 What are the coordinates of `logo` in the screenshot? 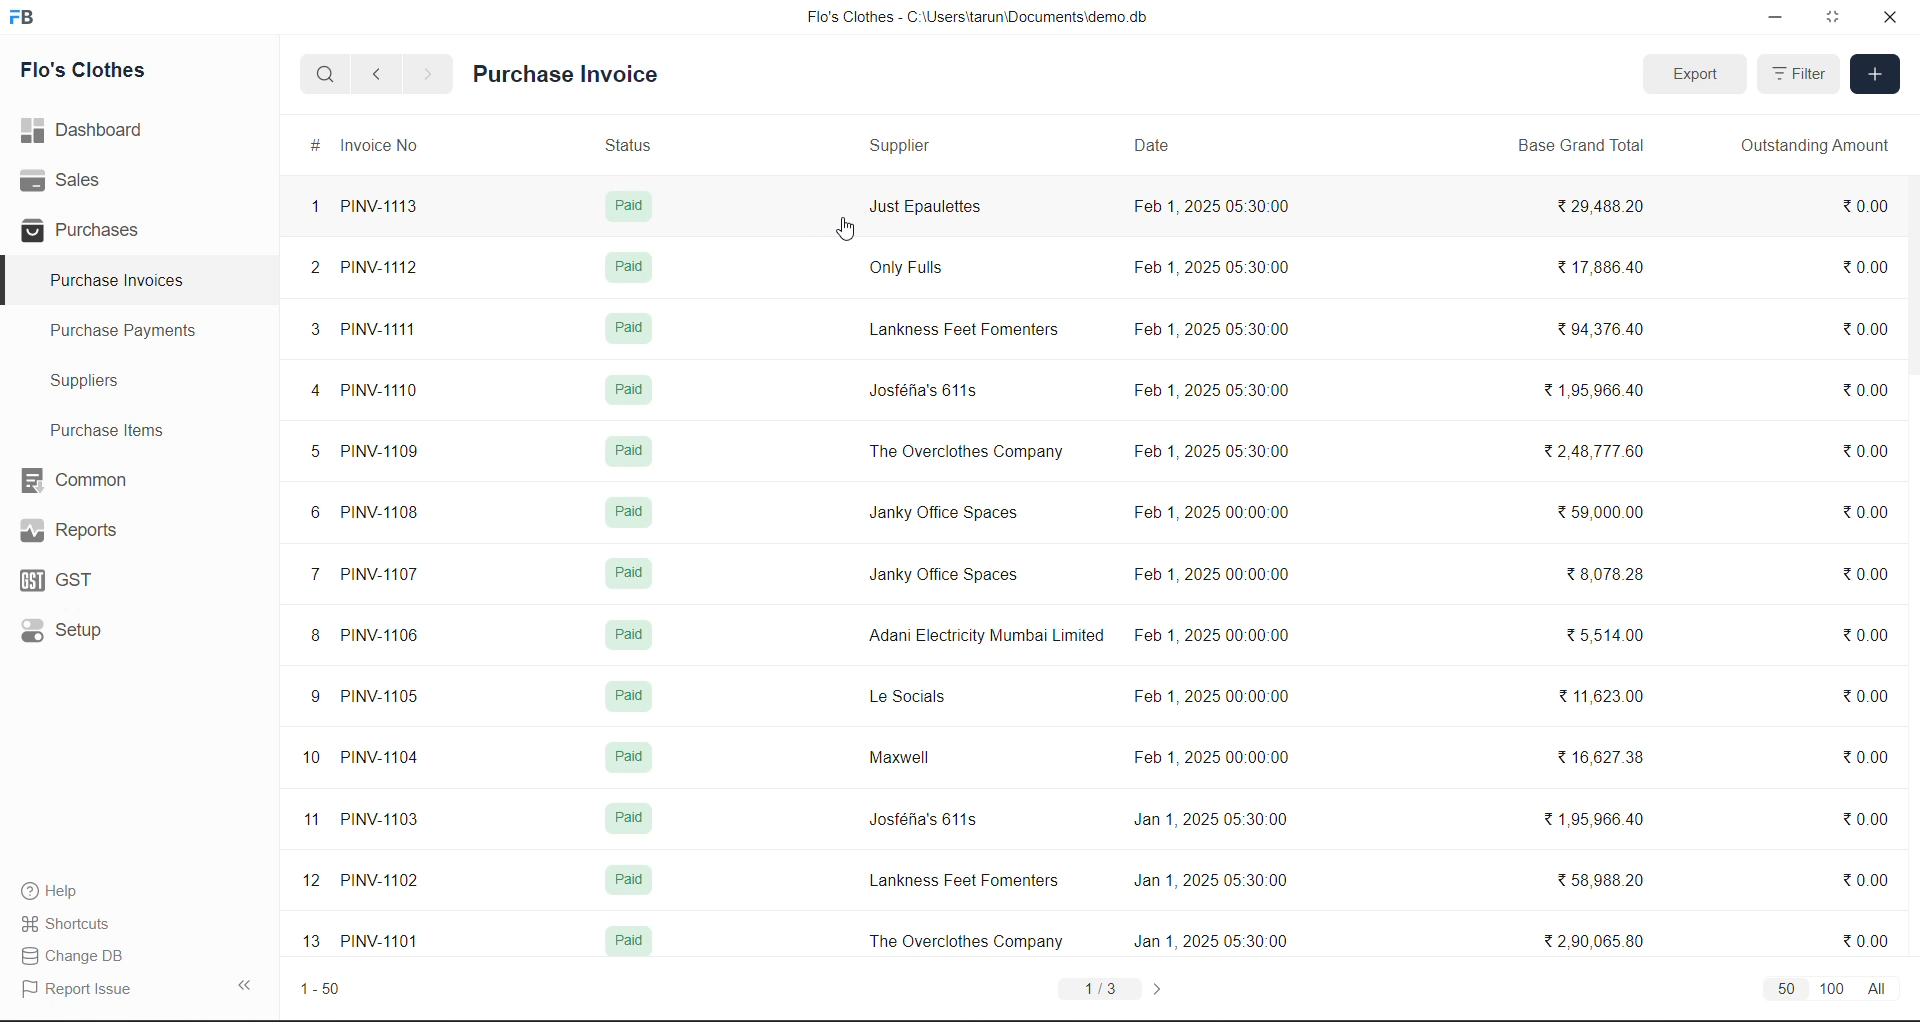 It's located at (25, 19).